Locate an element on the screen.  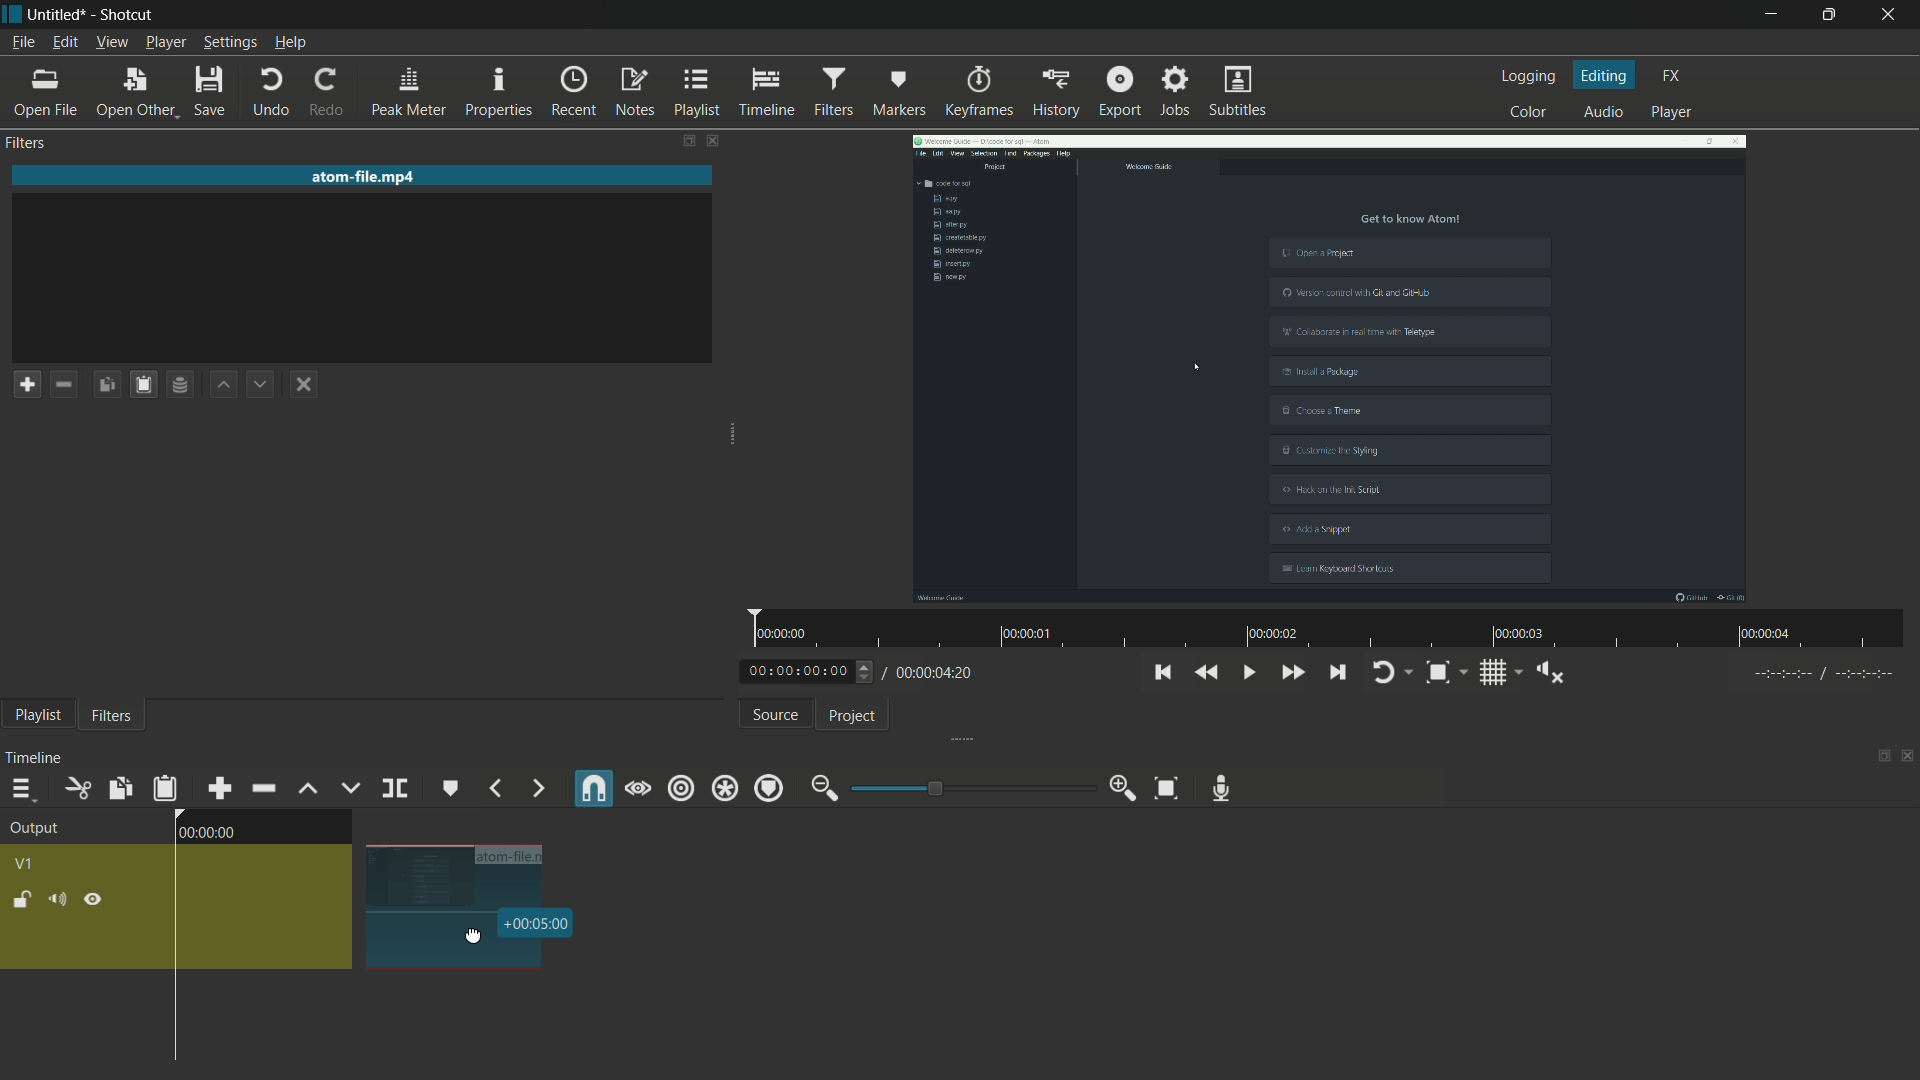
timeline is located at coordinates (766, 90).